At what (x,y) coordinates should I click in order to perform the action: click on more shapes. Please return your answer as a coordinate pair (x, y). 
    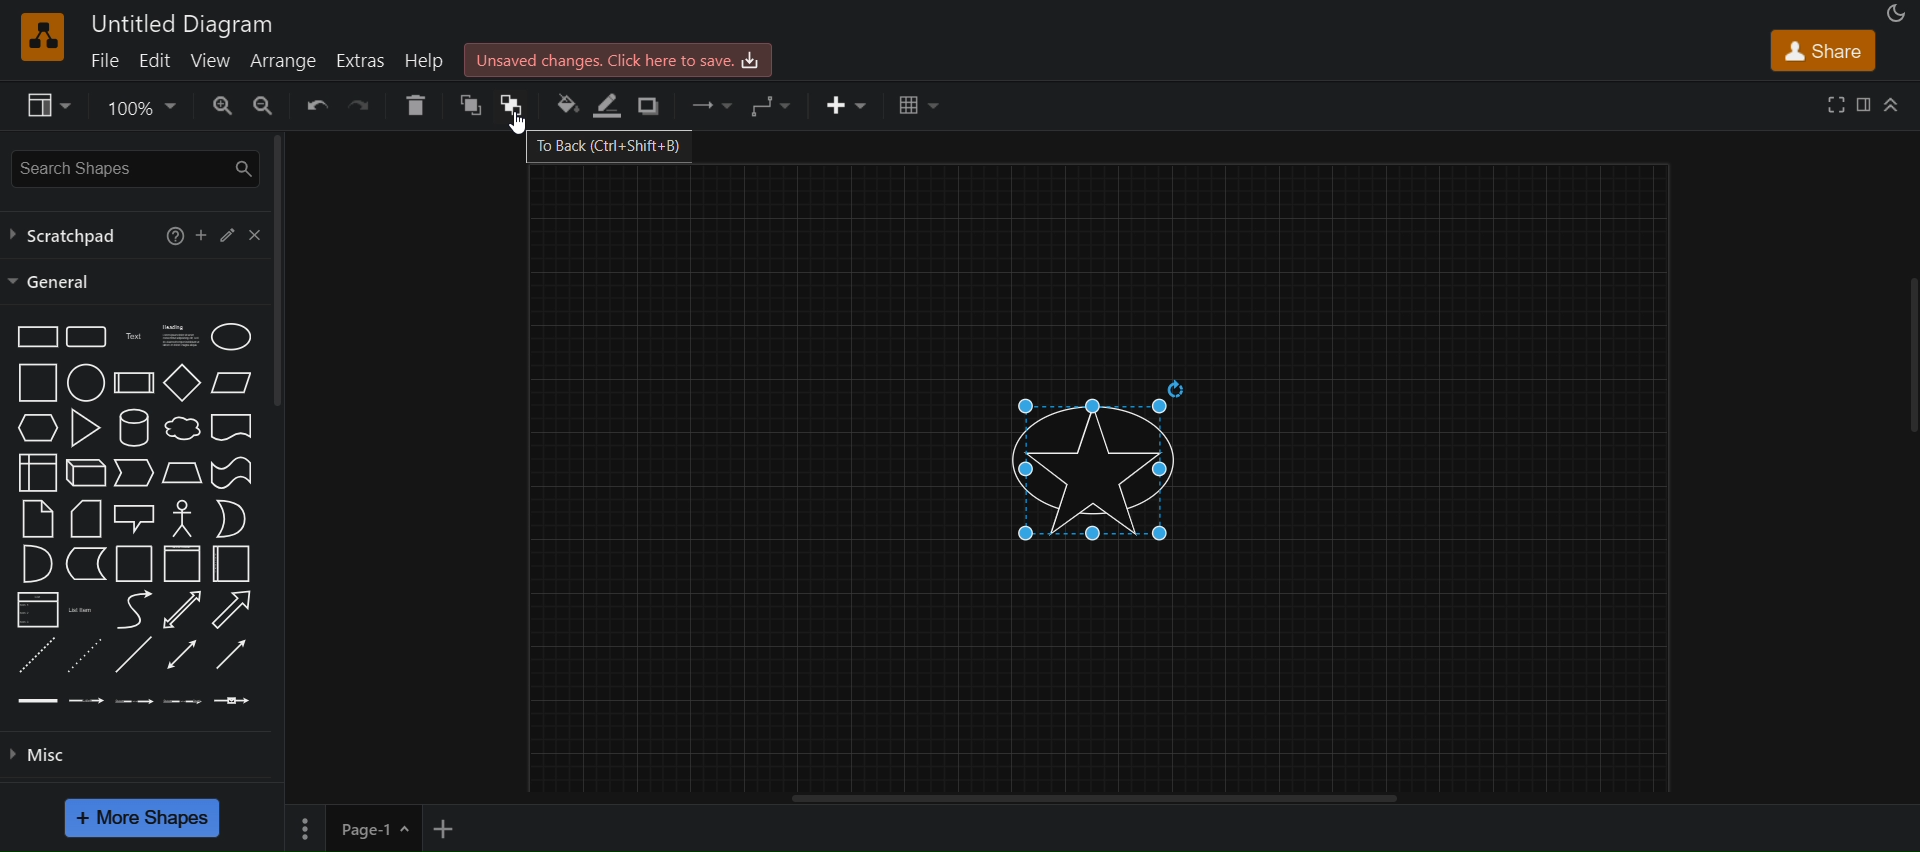
    Looking at the image, I should click on (141, 819).